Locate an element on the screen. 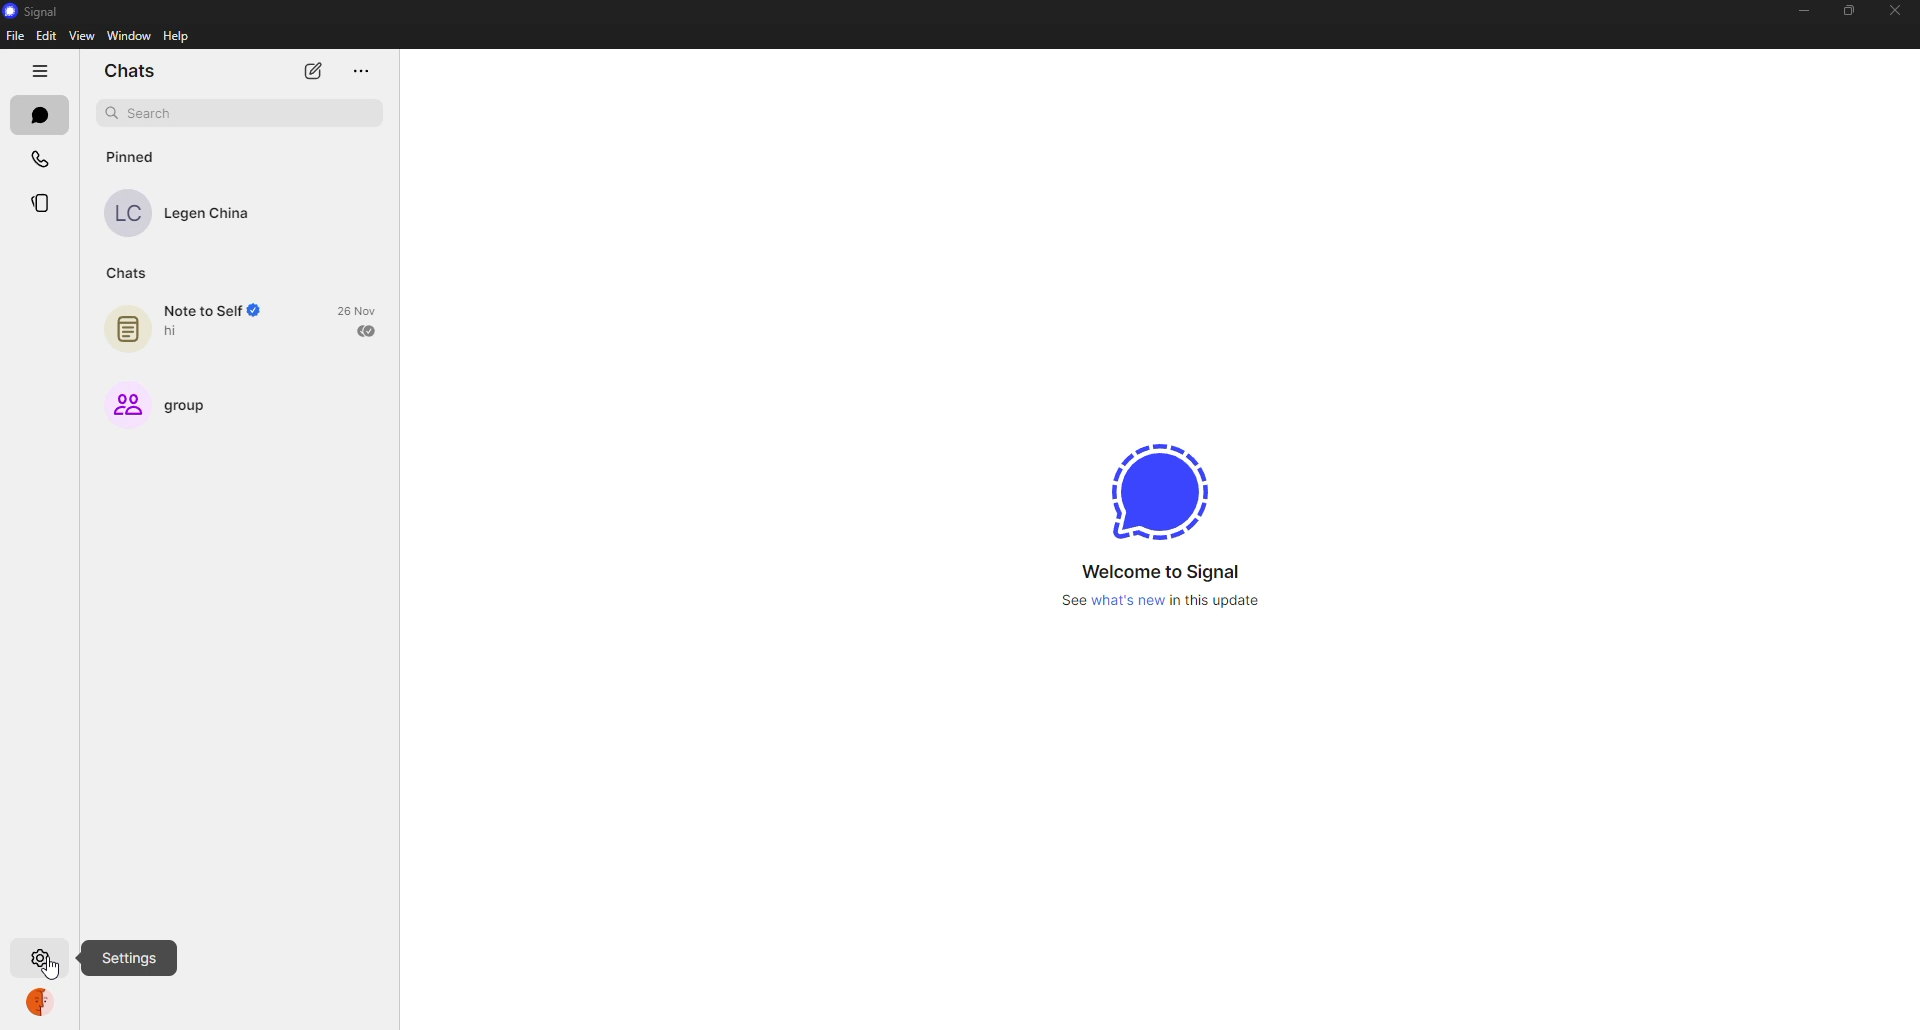  search is located at coordinates (235, 112).